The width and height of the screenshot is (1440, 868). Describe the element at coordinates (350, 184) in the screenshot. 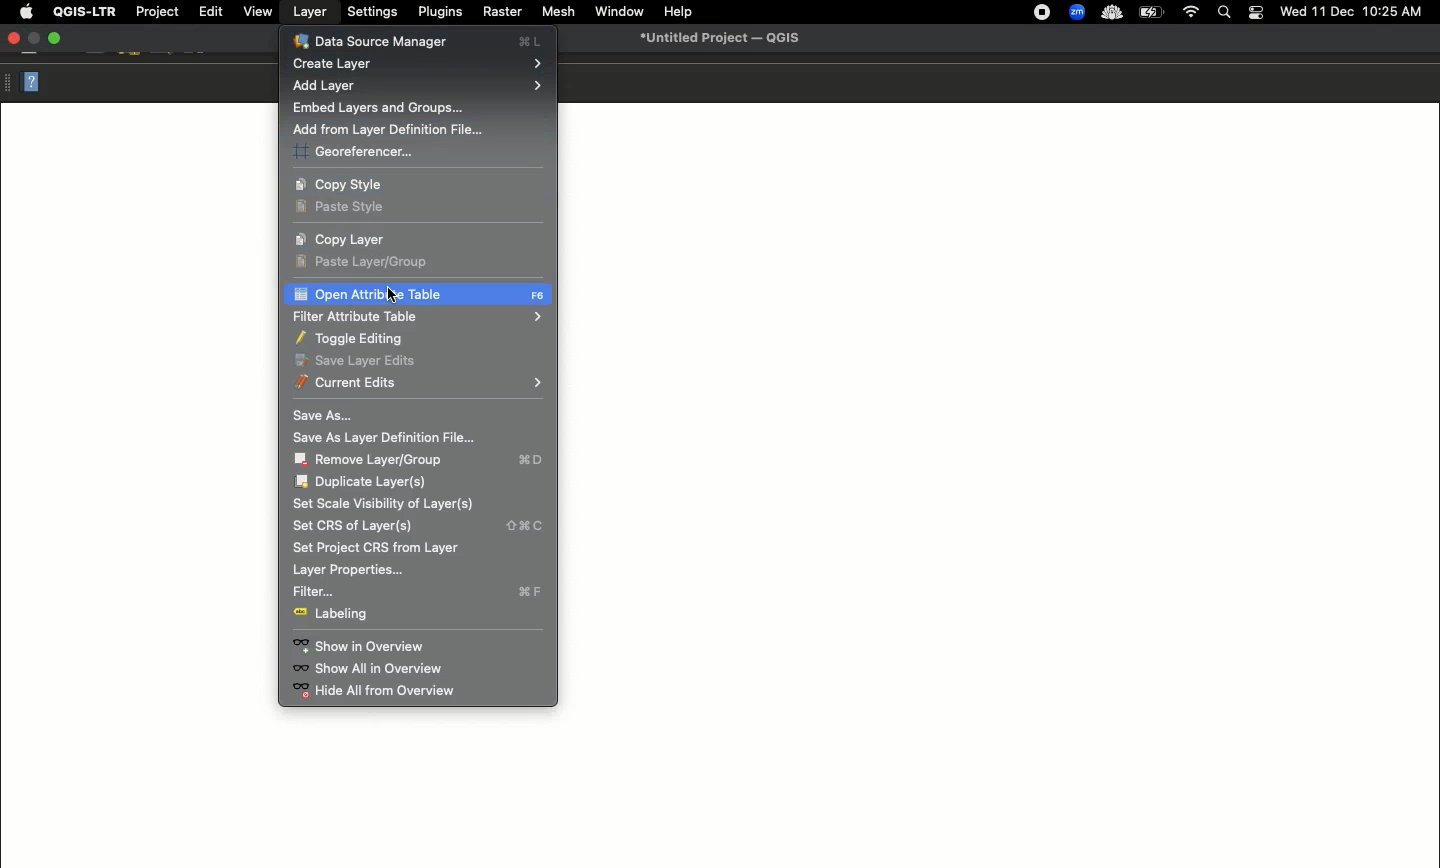

I see `Copy style` at that location.